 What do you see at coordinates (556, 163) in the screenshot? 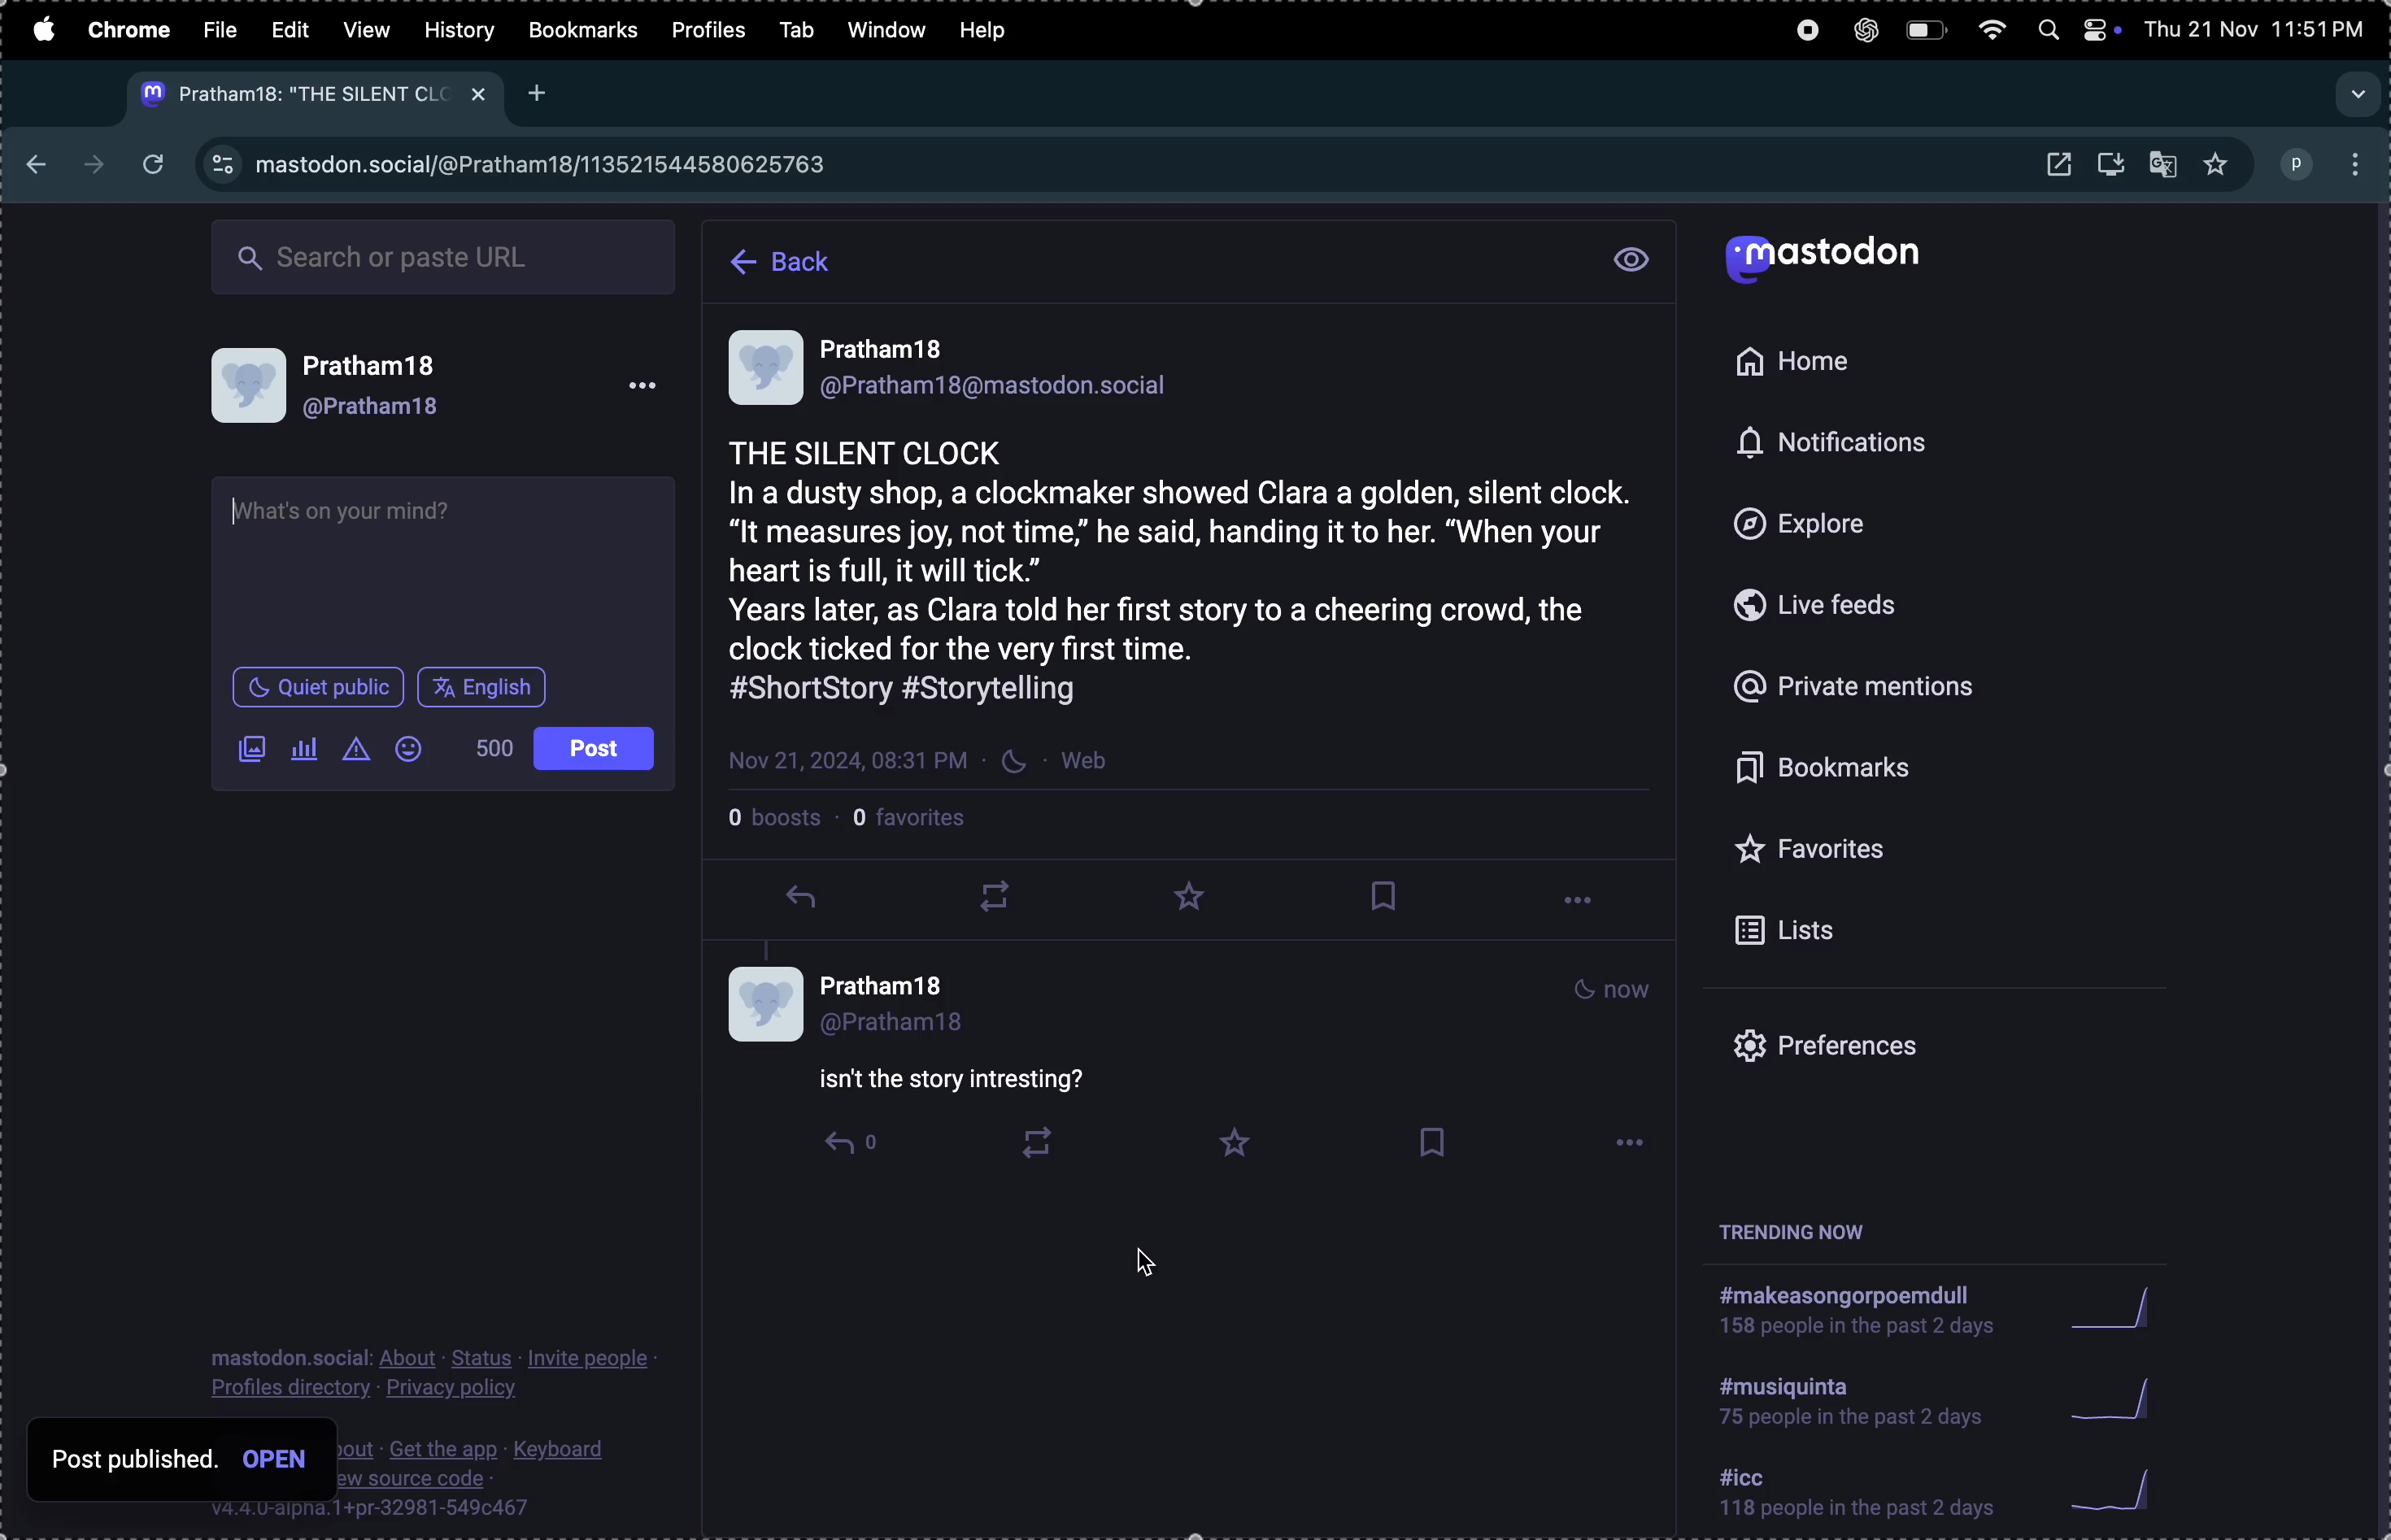
I see `mastodon url` at bounding box center [556, 163].